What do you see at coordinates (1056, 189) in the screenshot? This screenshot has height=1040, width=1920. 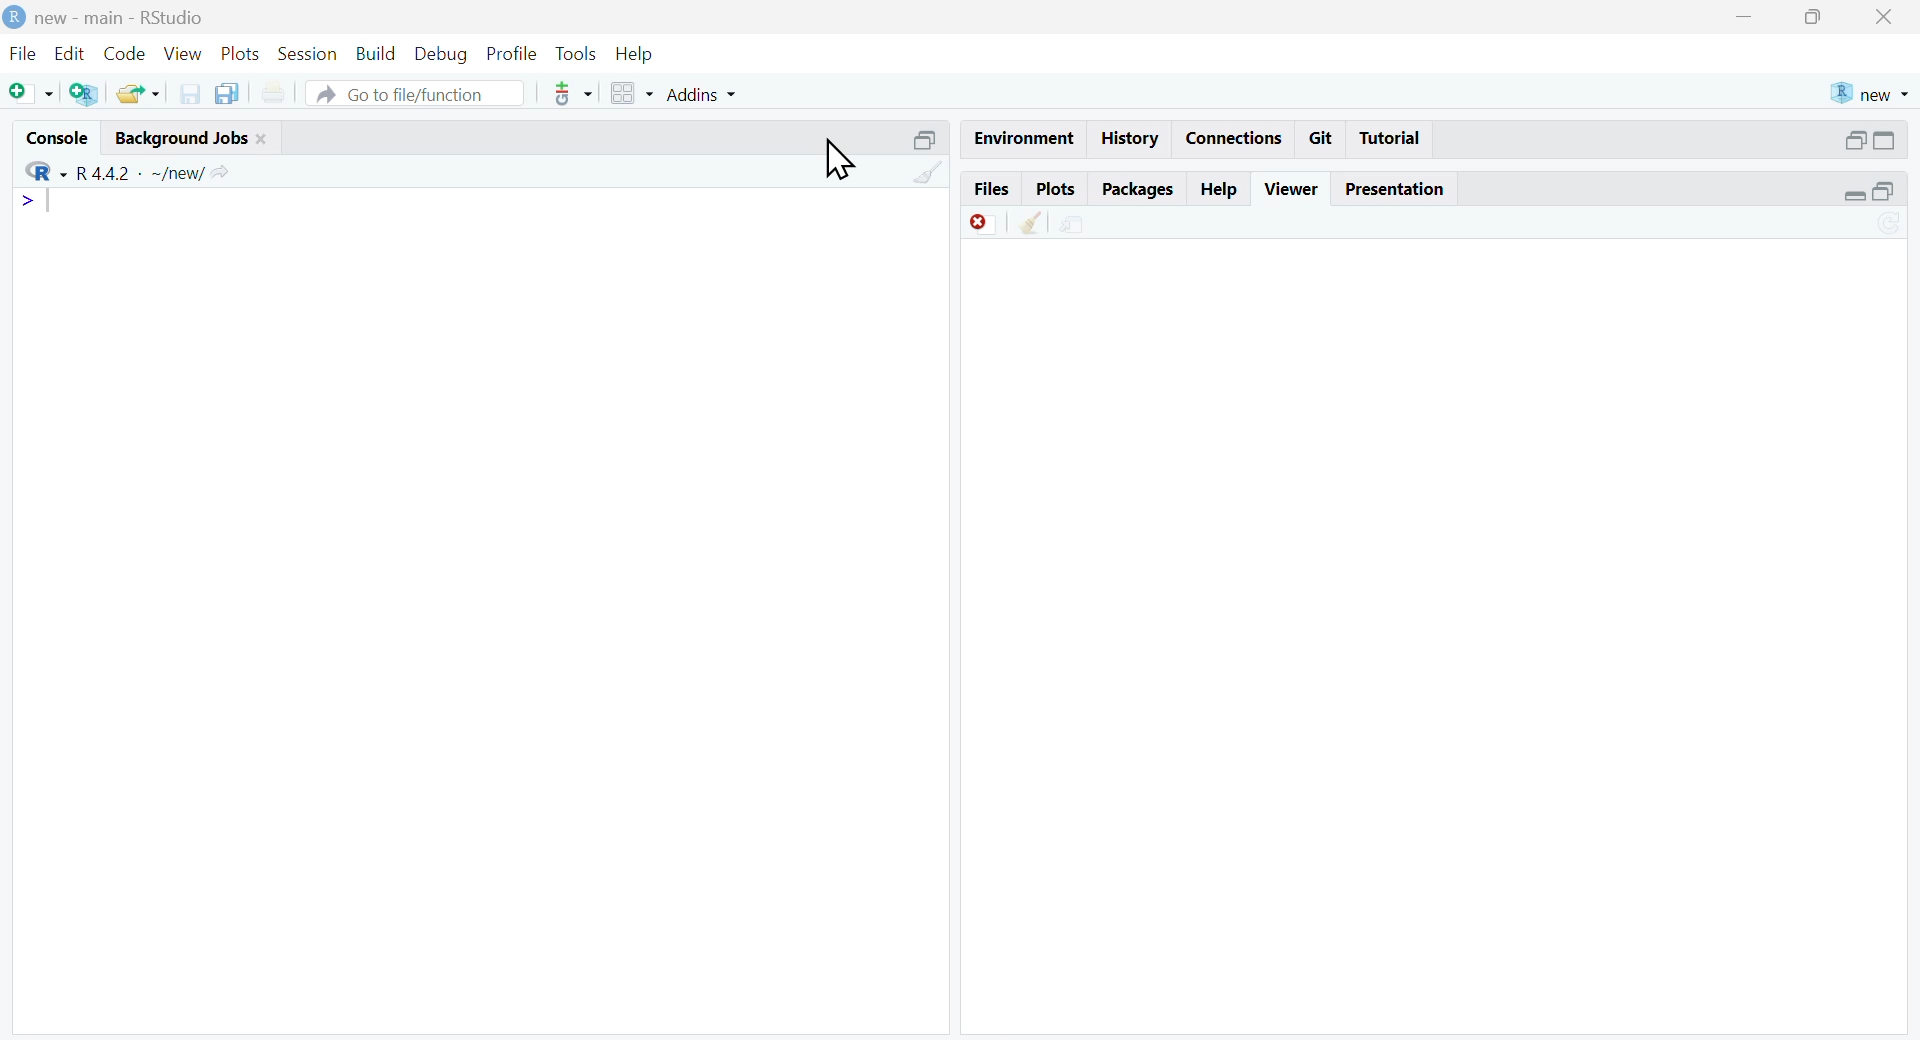 I see `plots` at bounding box center [1056, 189].